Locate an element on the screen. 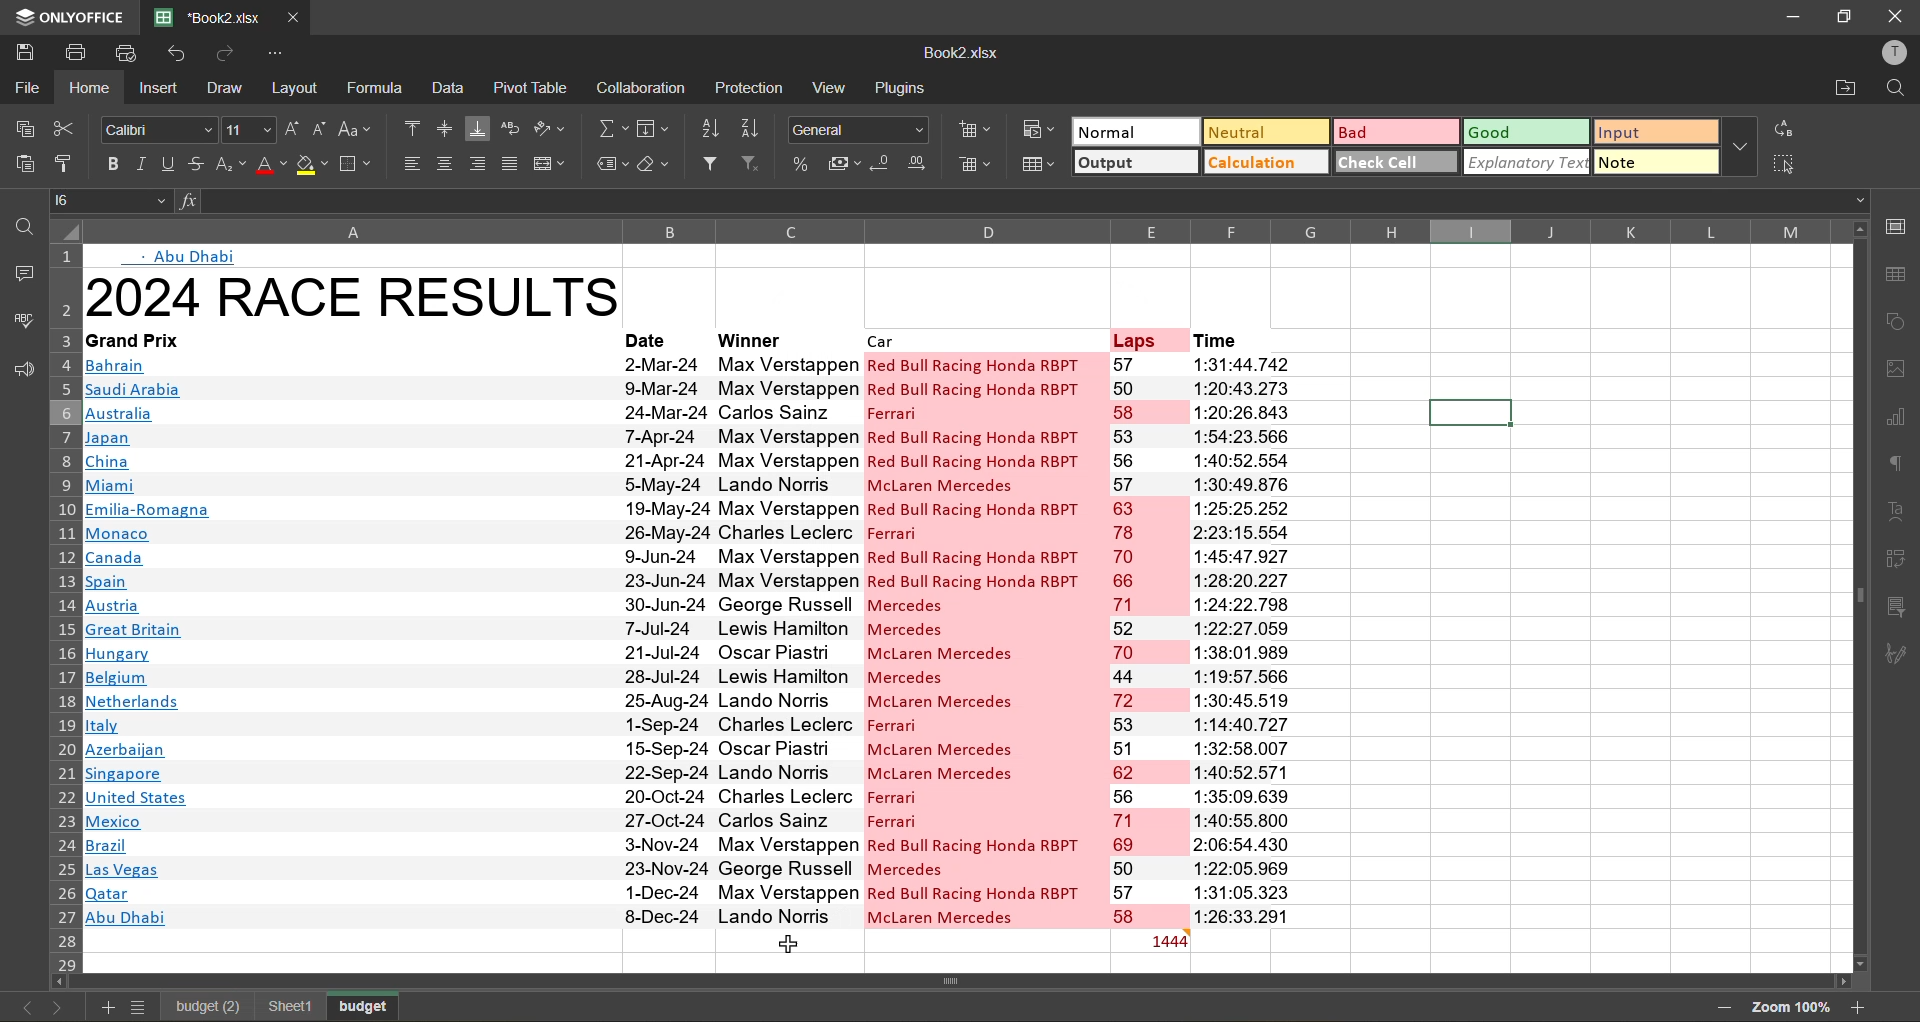 The image size is (1920, 1022). spell check is located at coordinates (22, 319).